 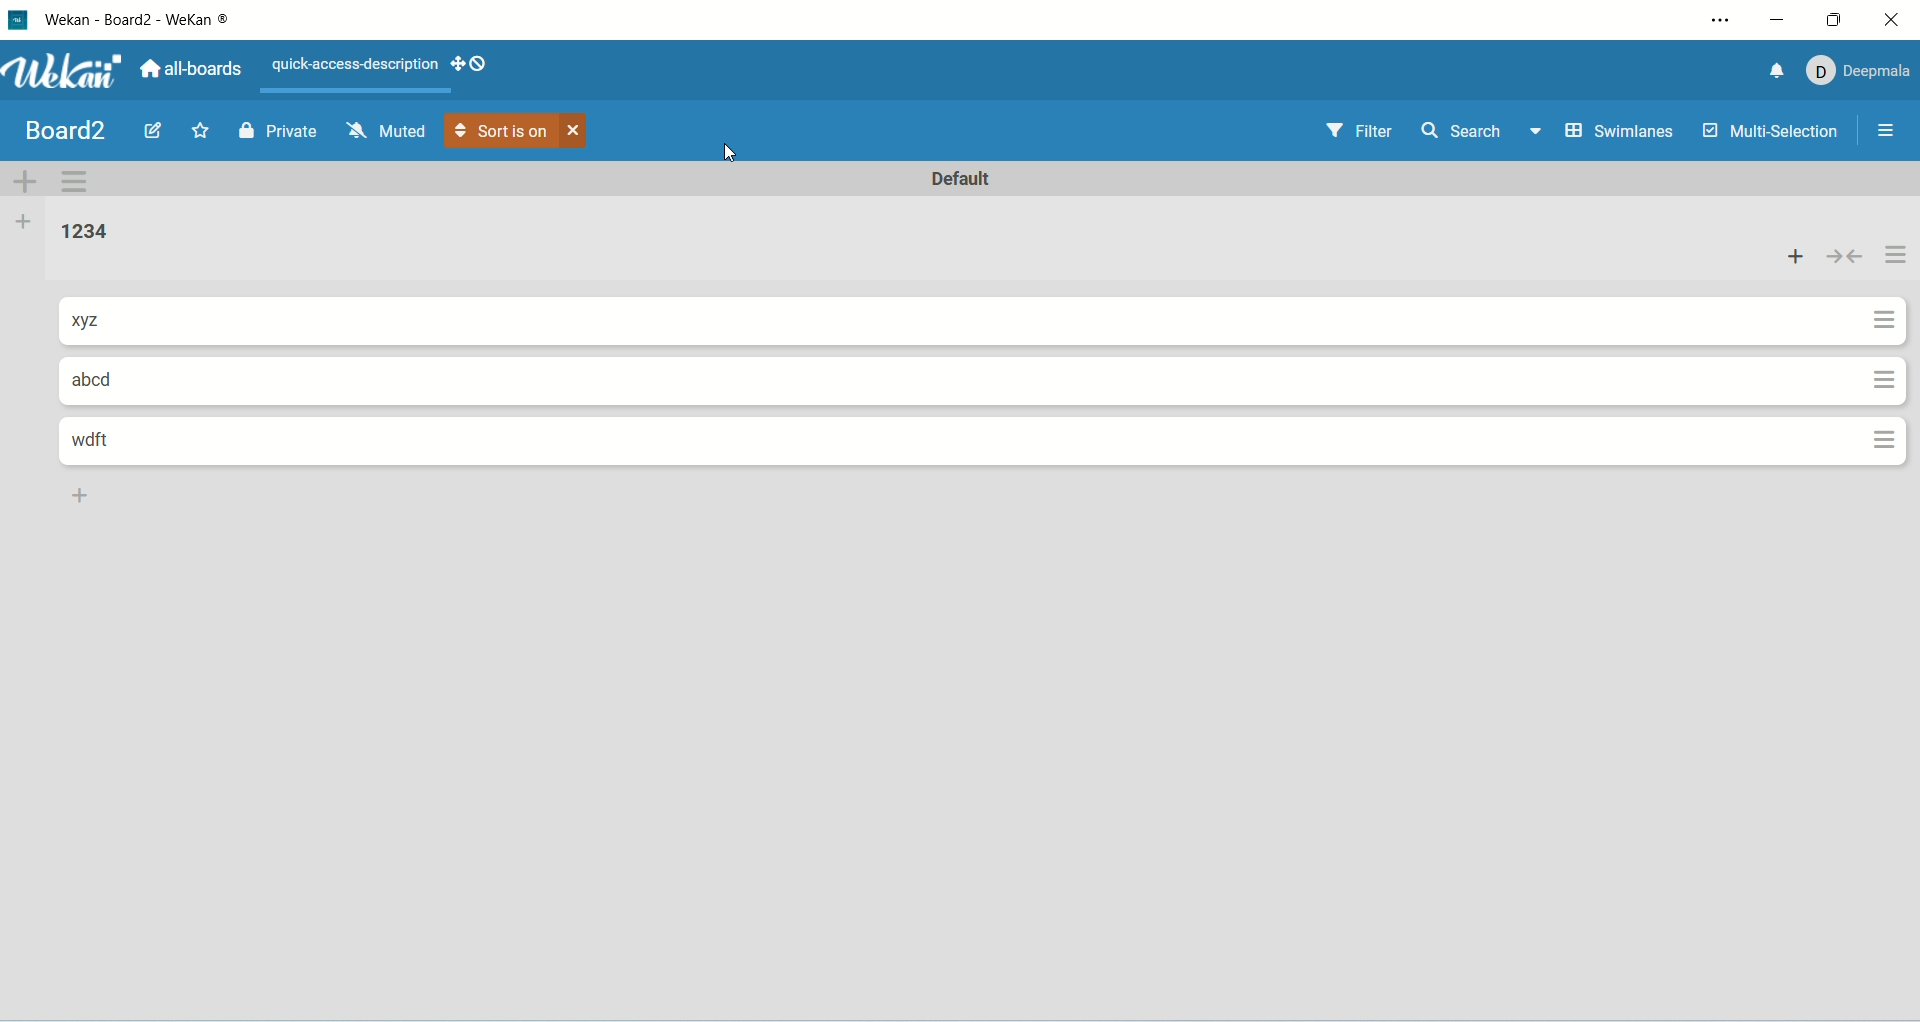 I want to click on settings and more, so click(x=1721, y=19).